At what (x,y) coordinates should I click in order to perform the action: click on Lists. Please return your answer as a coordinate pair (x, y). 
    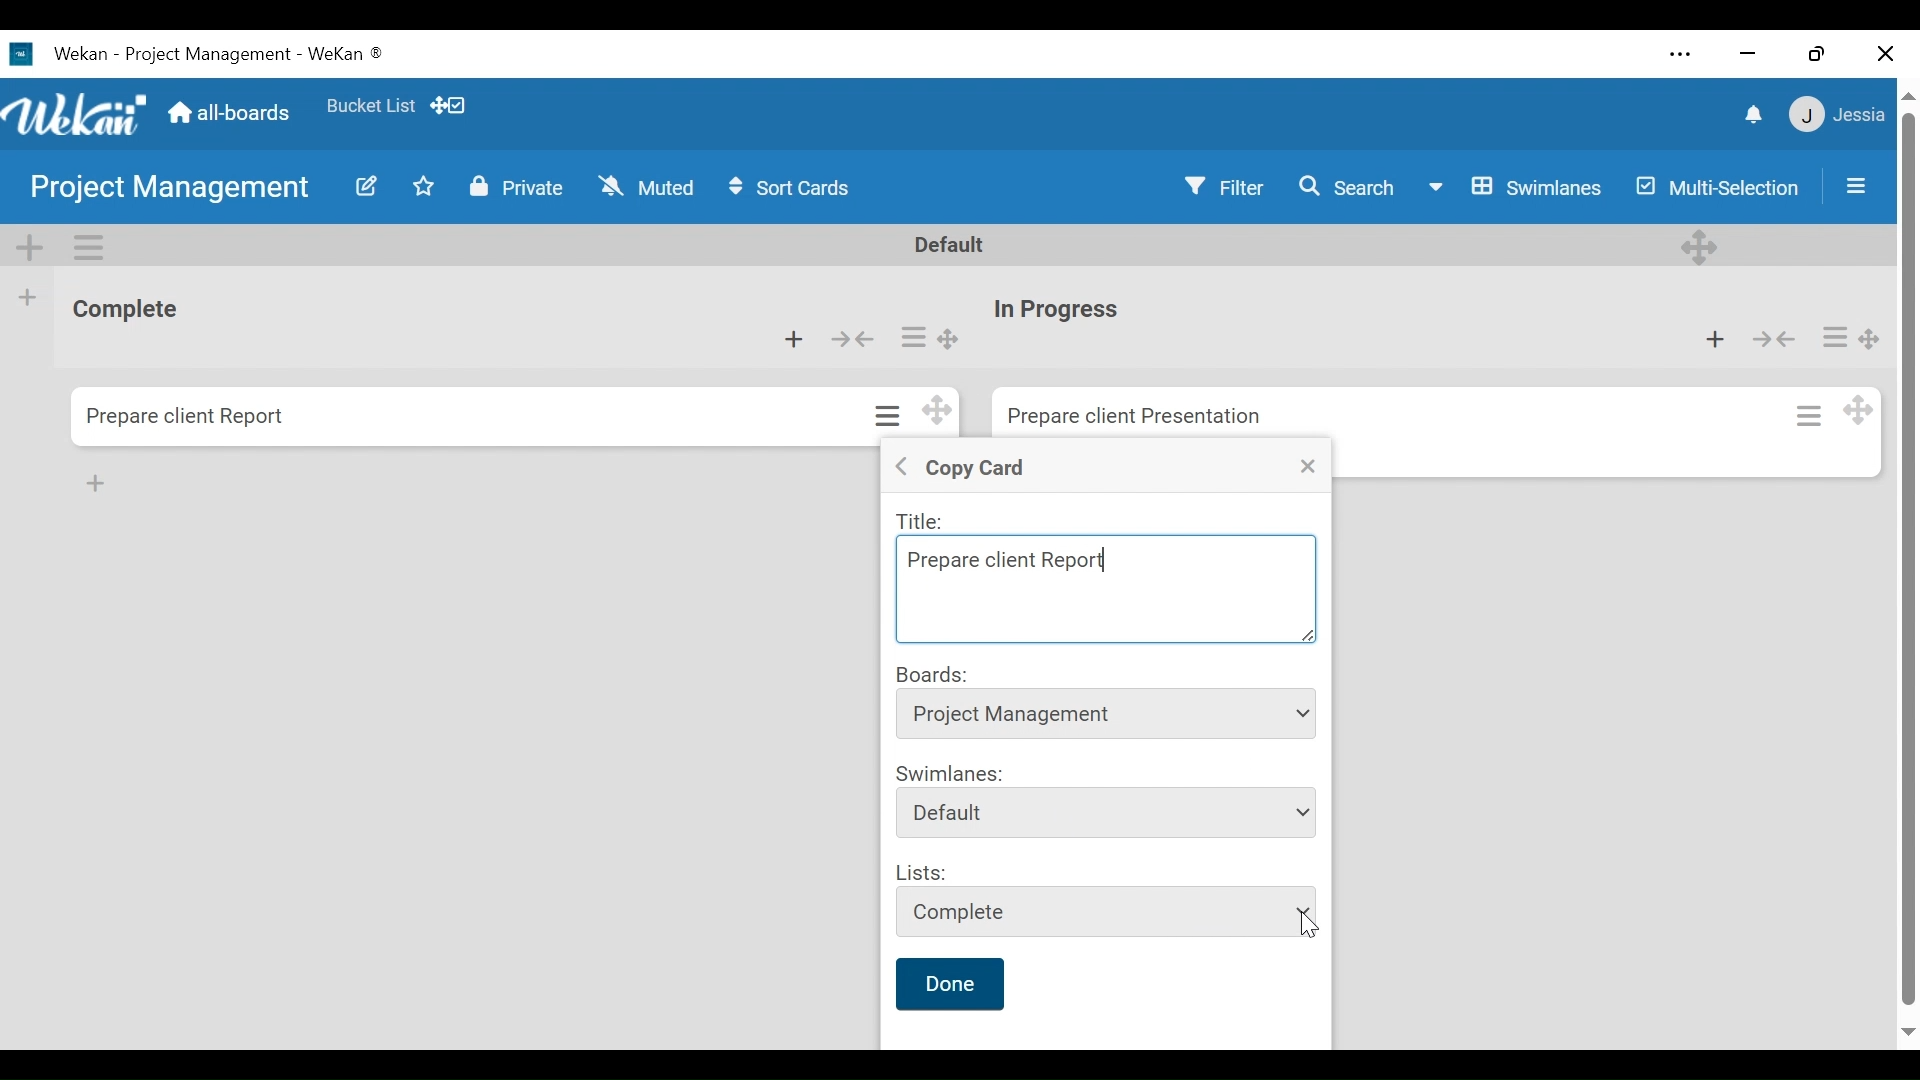
    Looking at the image, I should click on (922, 873).